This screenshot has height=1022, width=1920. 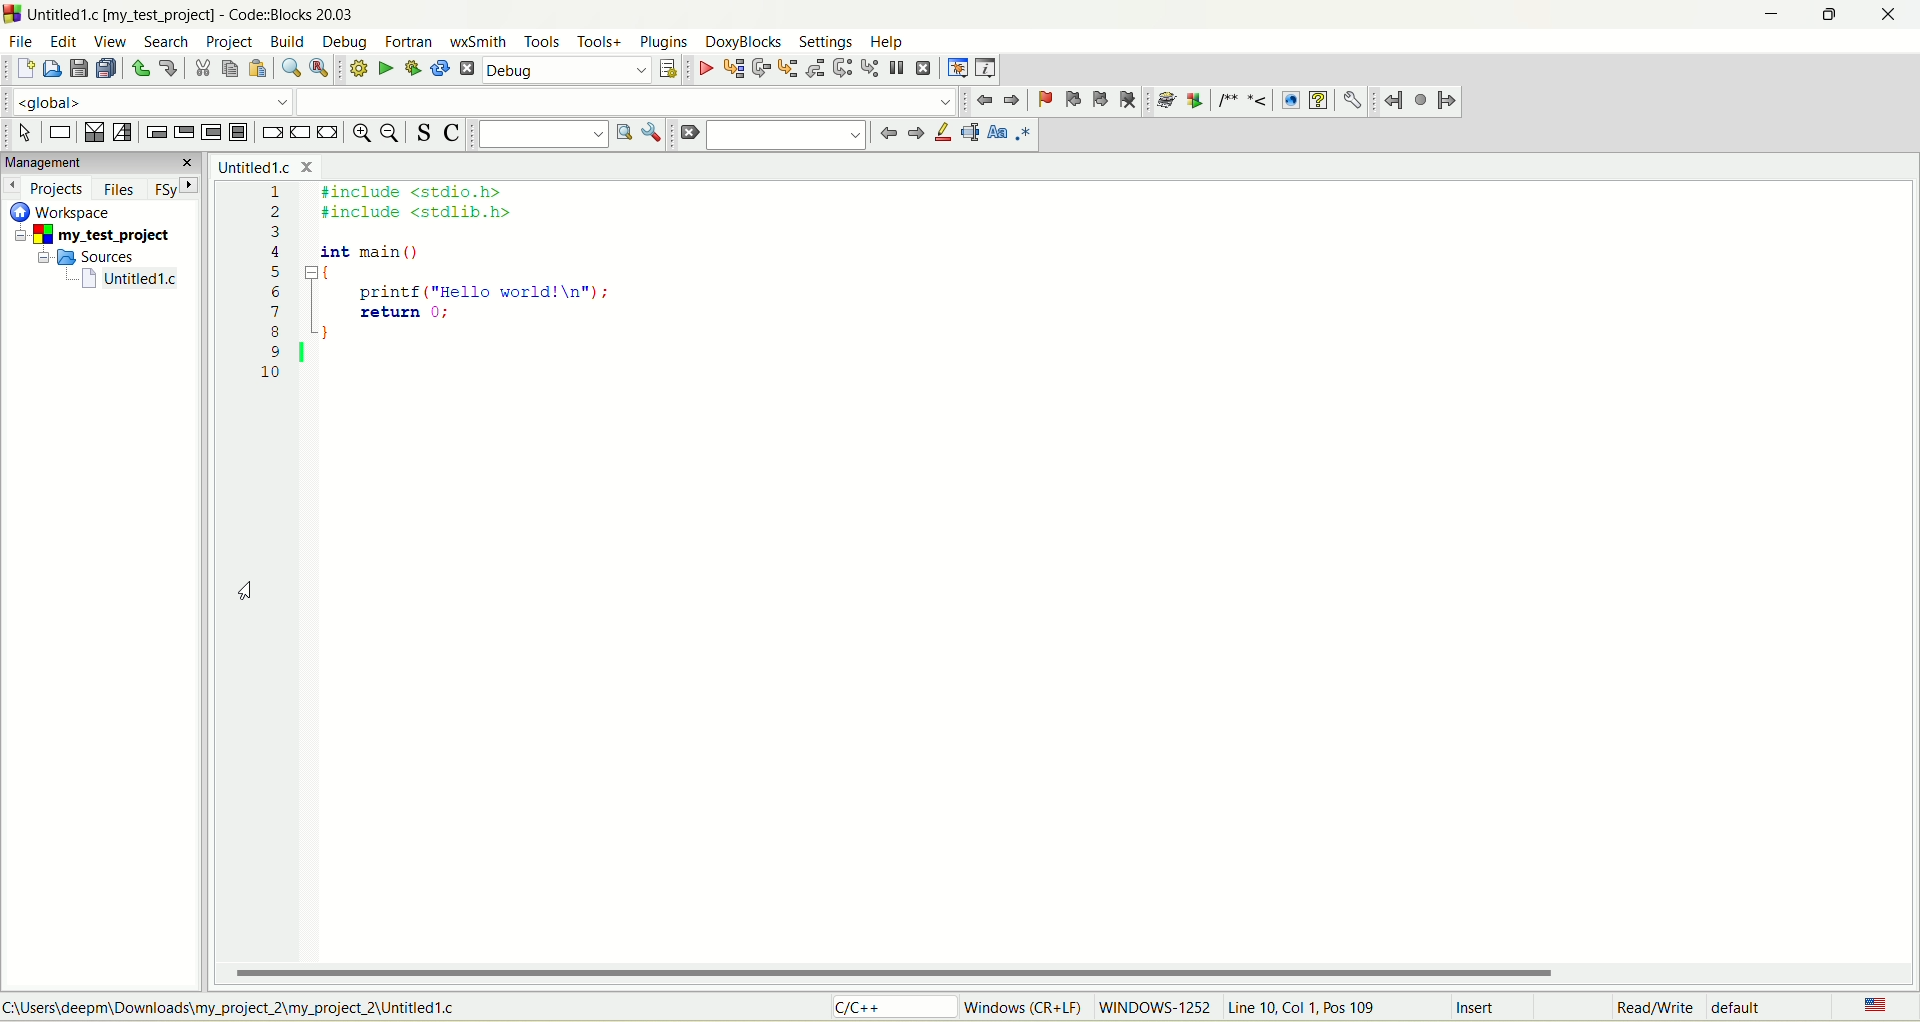 I want to click on search, so click(x=171, y=42).